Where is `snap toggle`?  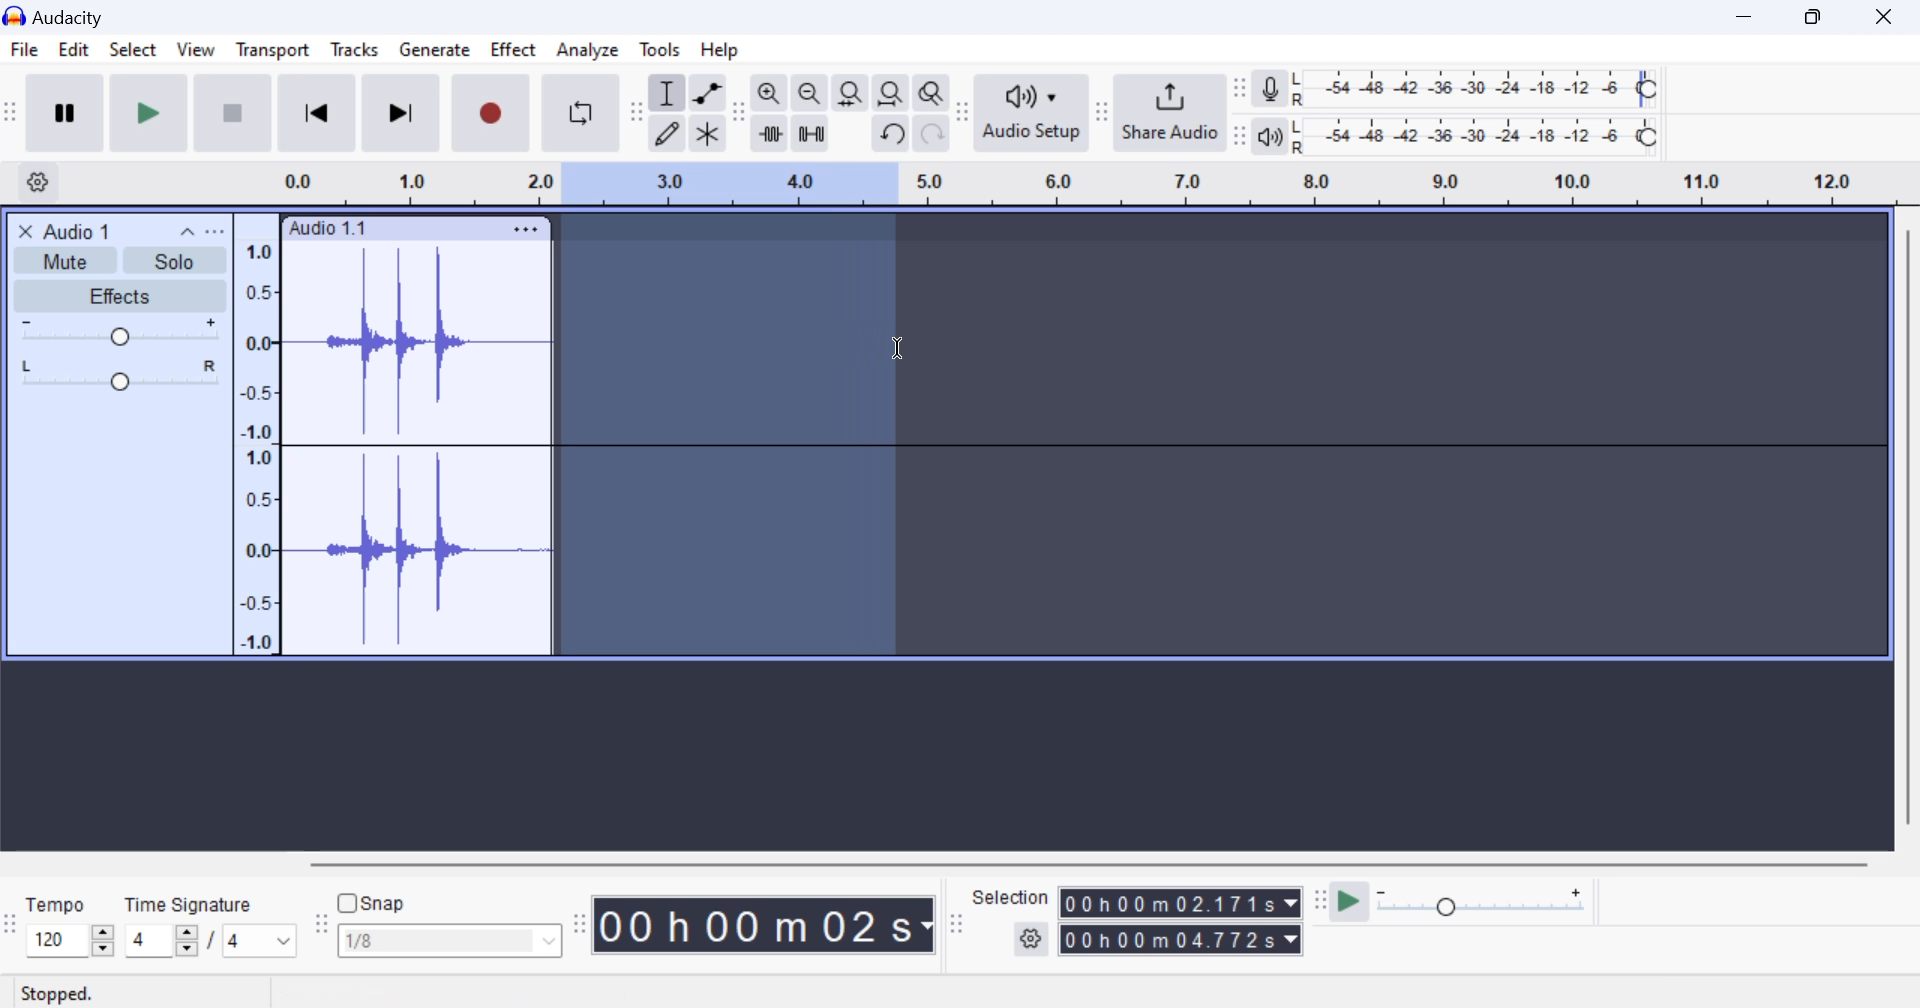
snap toggle is located at coordinates (382, 903).